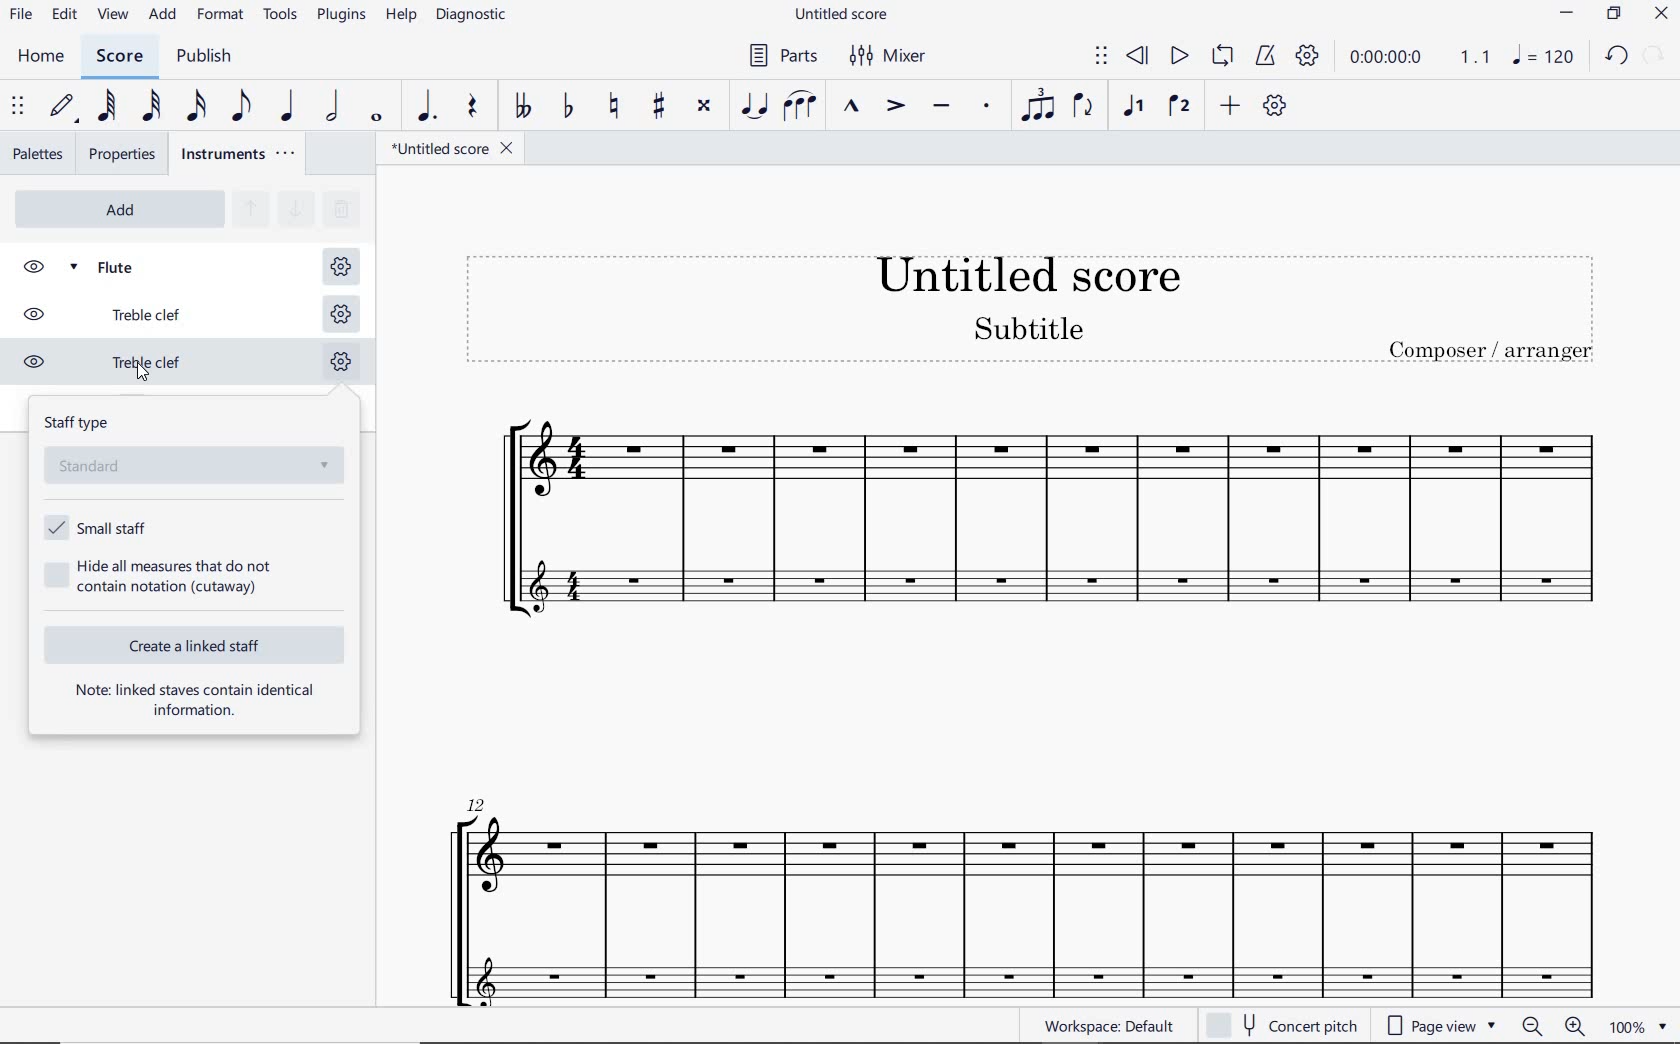  What do you see at coordinates (22, 19) in the screenshot?
I see `file` at bounding box center [22, 19].